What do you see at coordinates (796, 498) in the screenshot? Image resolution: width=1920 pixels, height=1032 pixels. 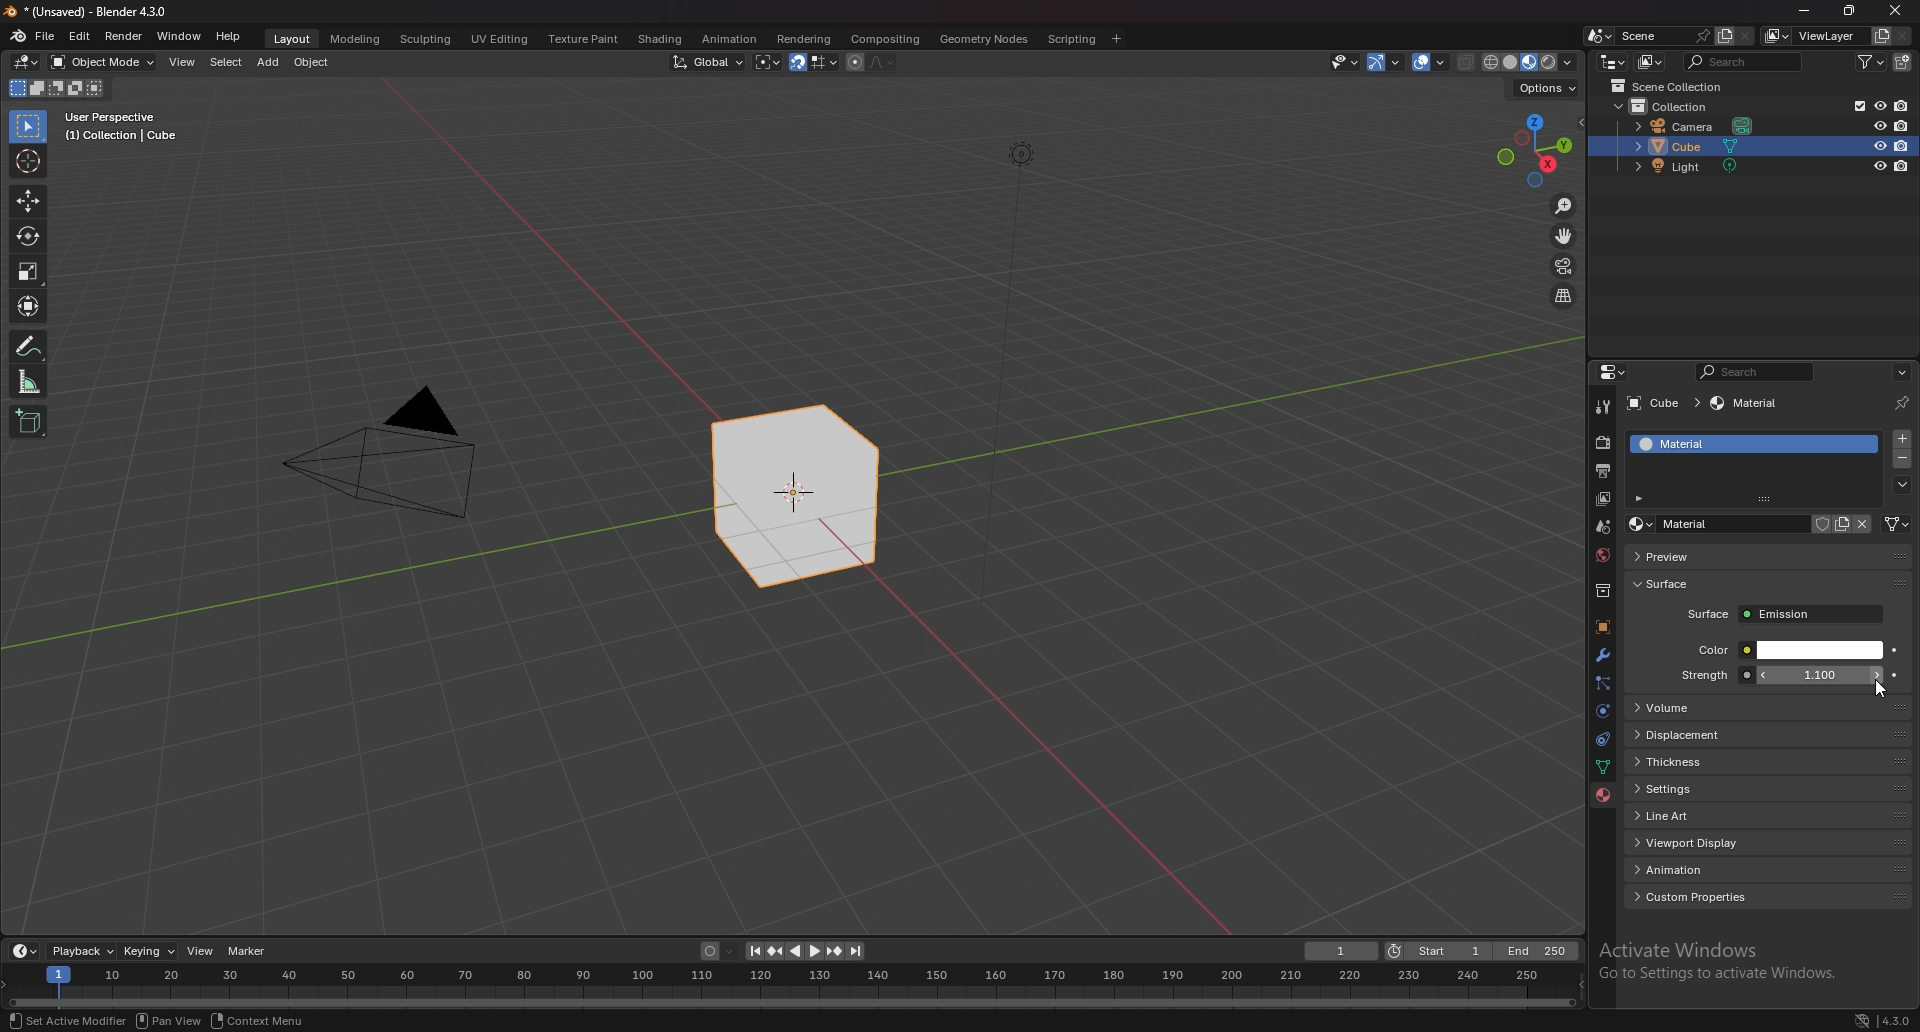 I see `cube` at bounding box center [796, 498].